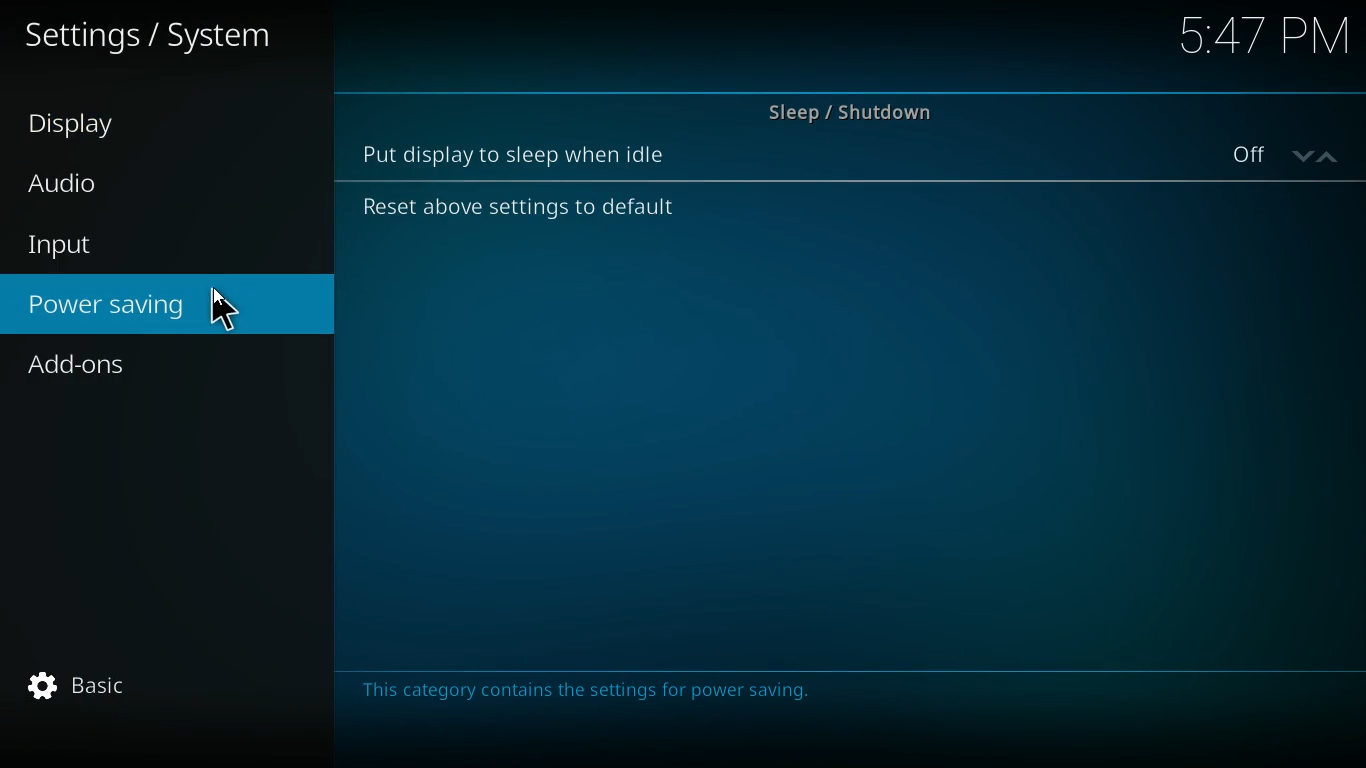 The image size is (1366, 768). What do you see at coordinates (1260, 39) in the screenshot?
I see `time` at bounding box center [1260, 39].